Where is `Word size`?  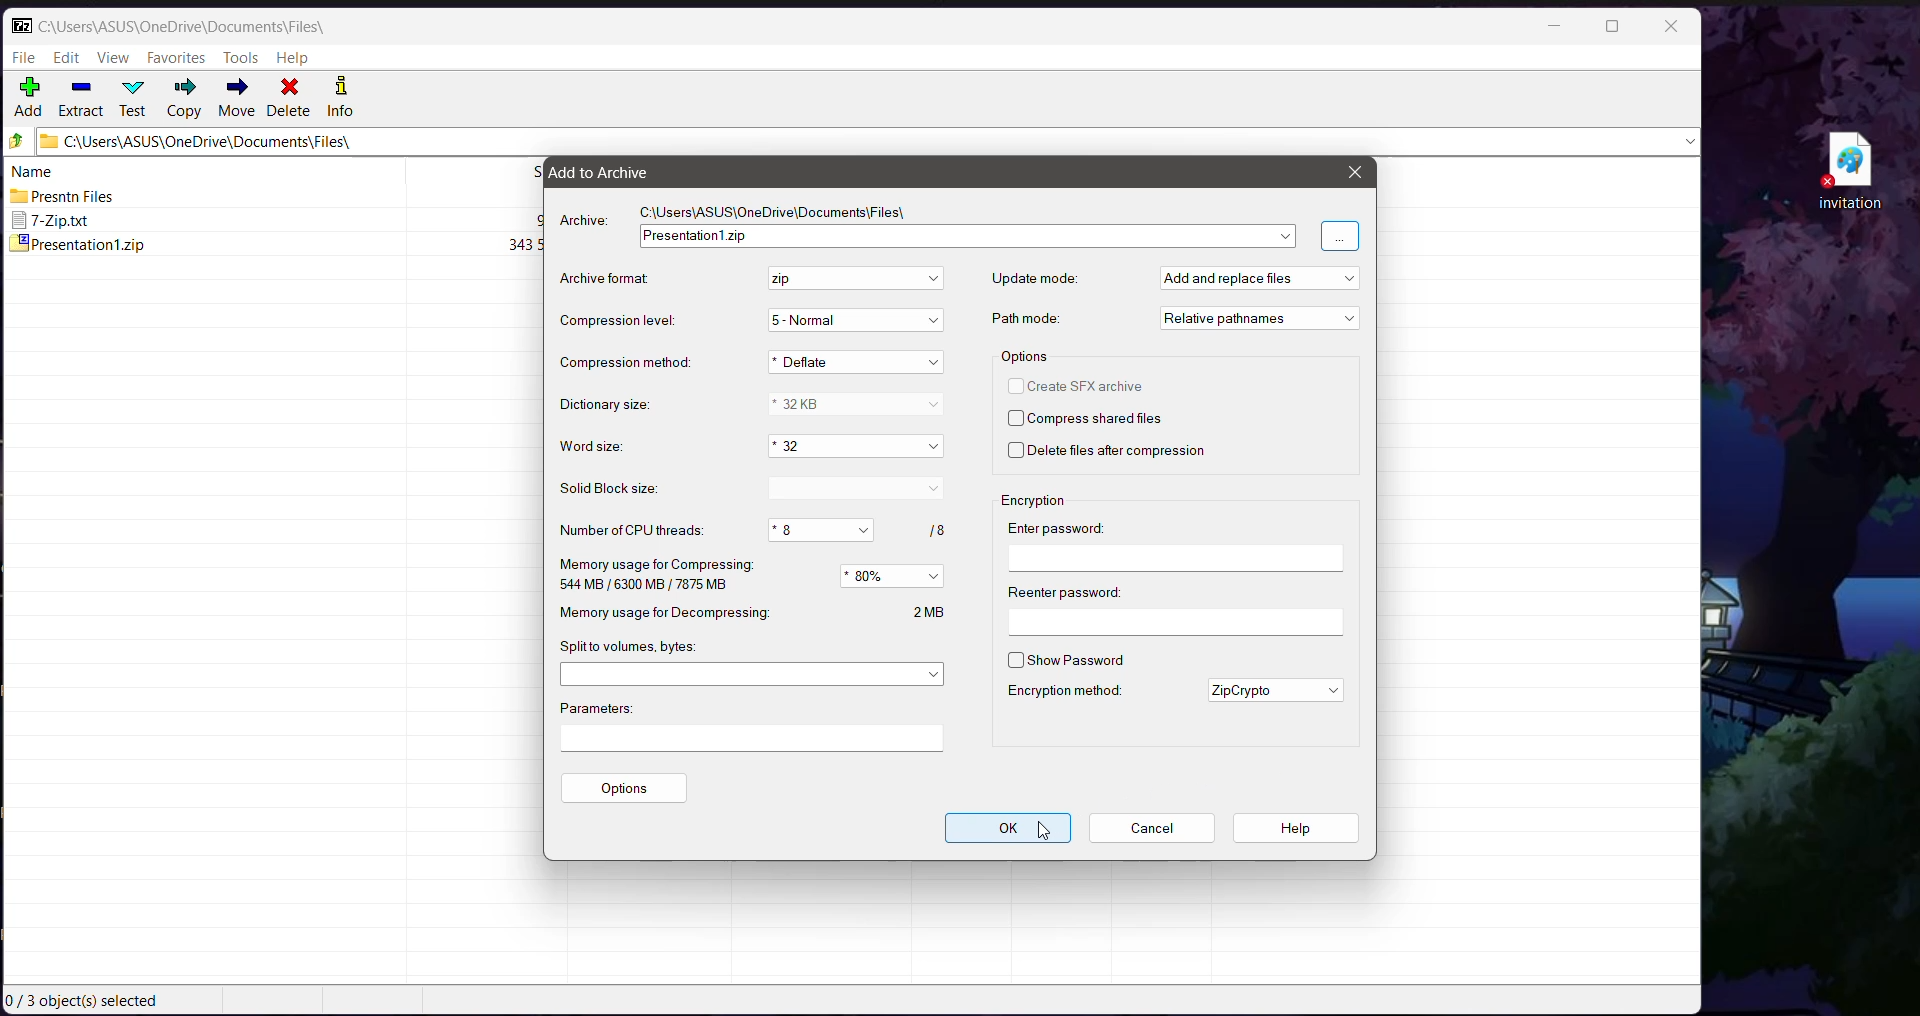 Word size is located at coordinates (600, 447).